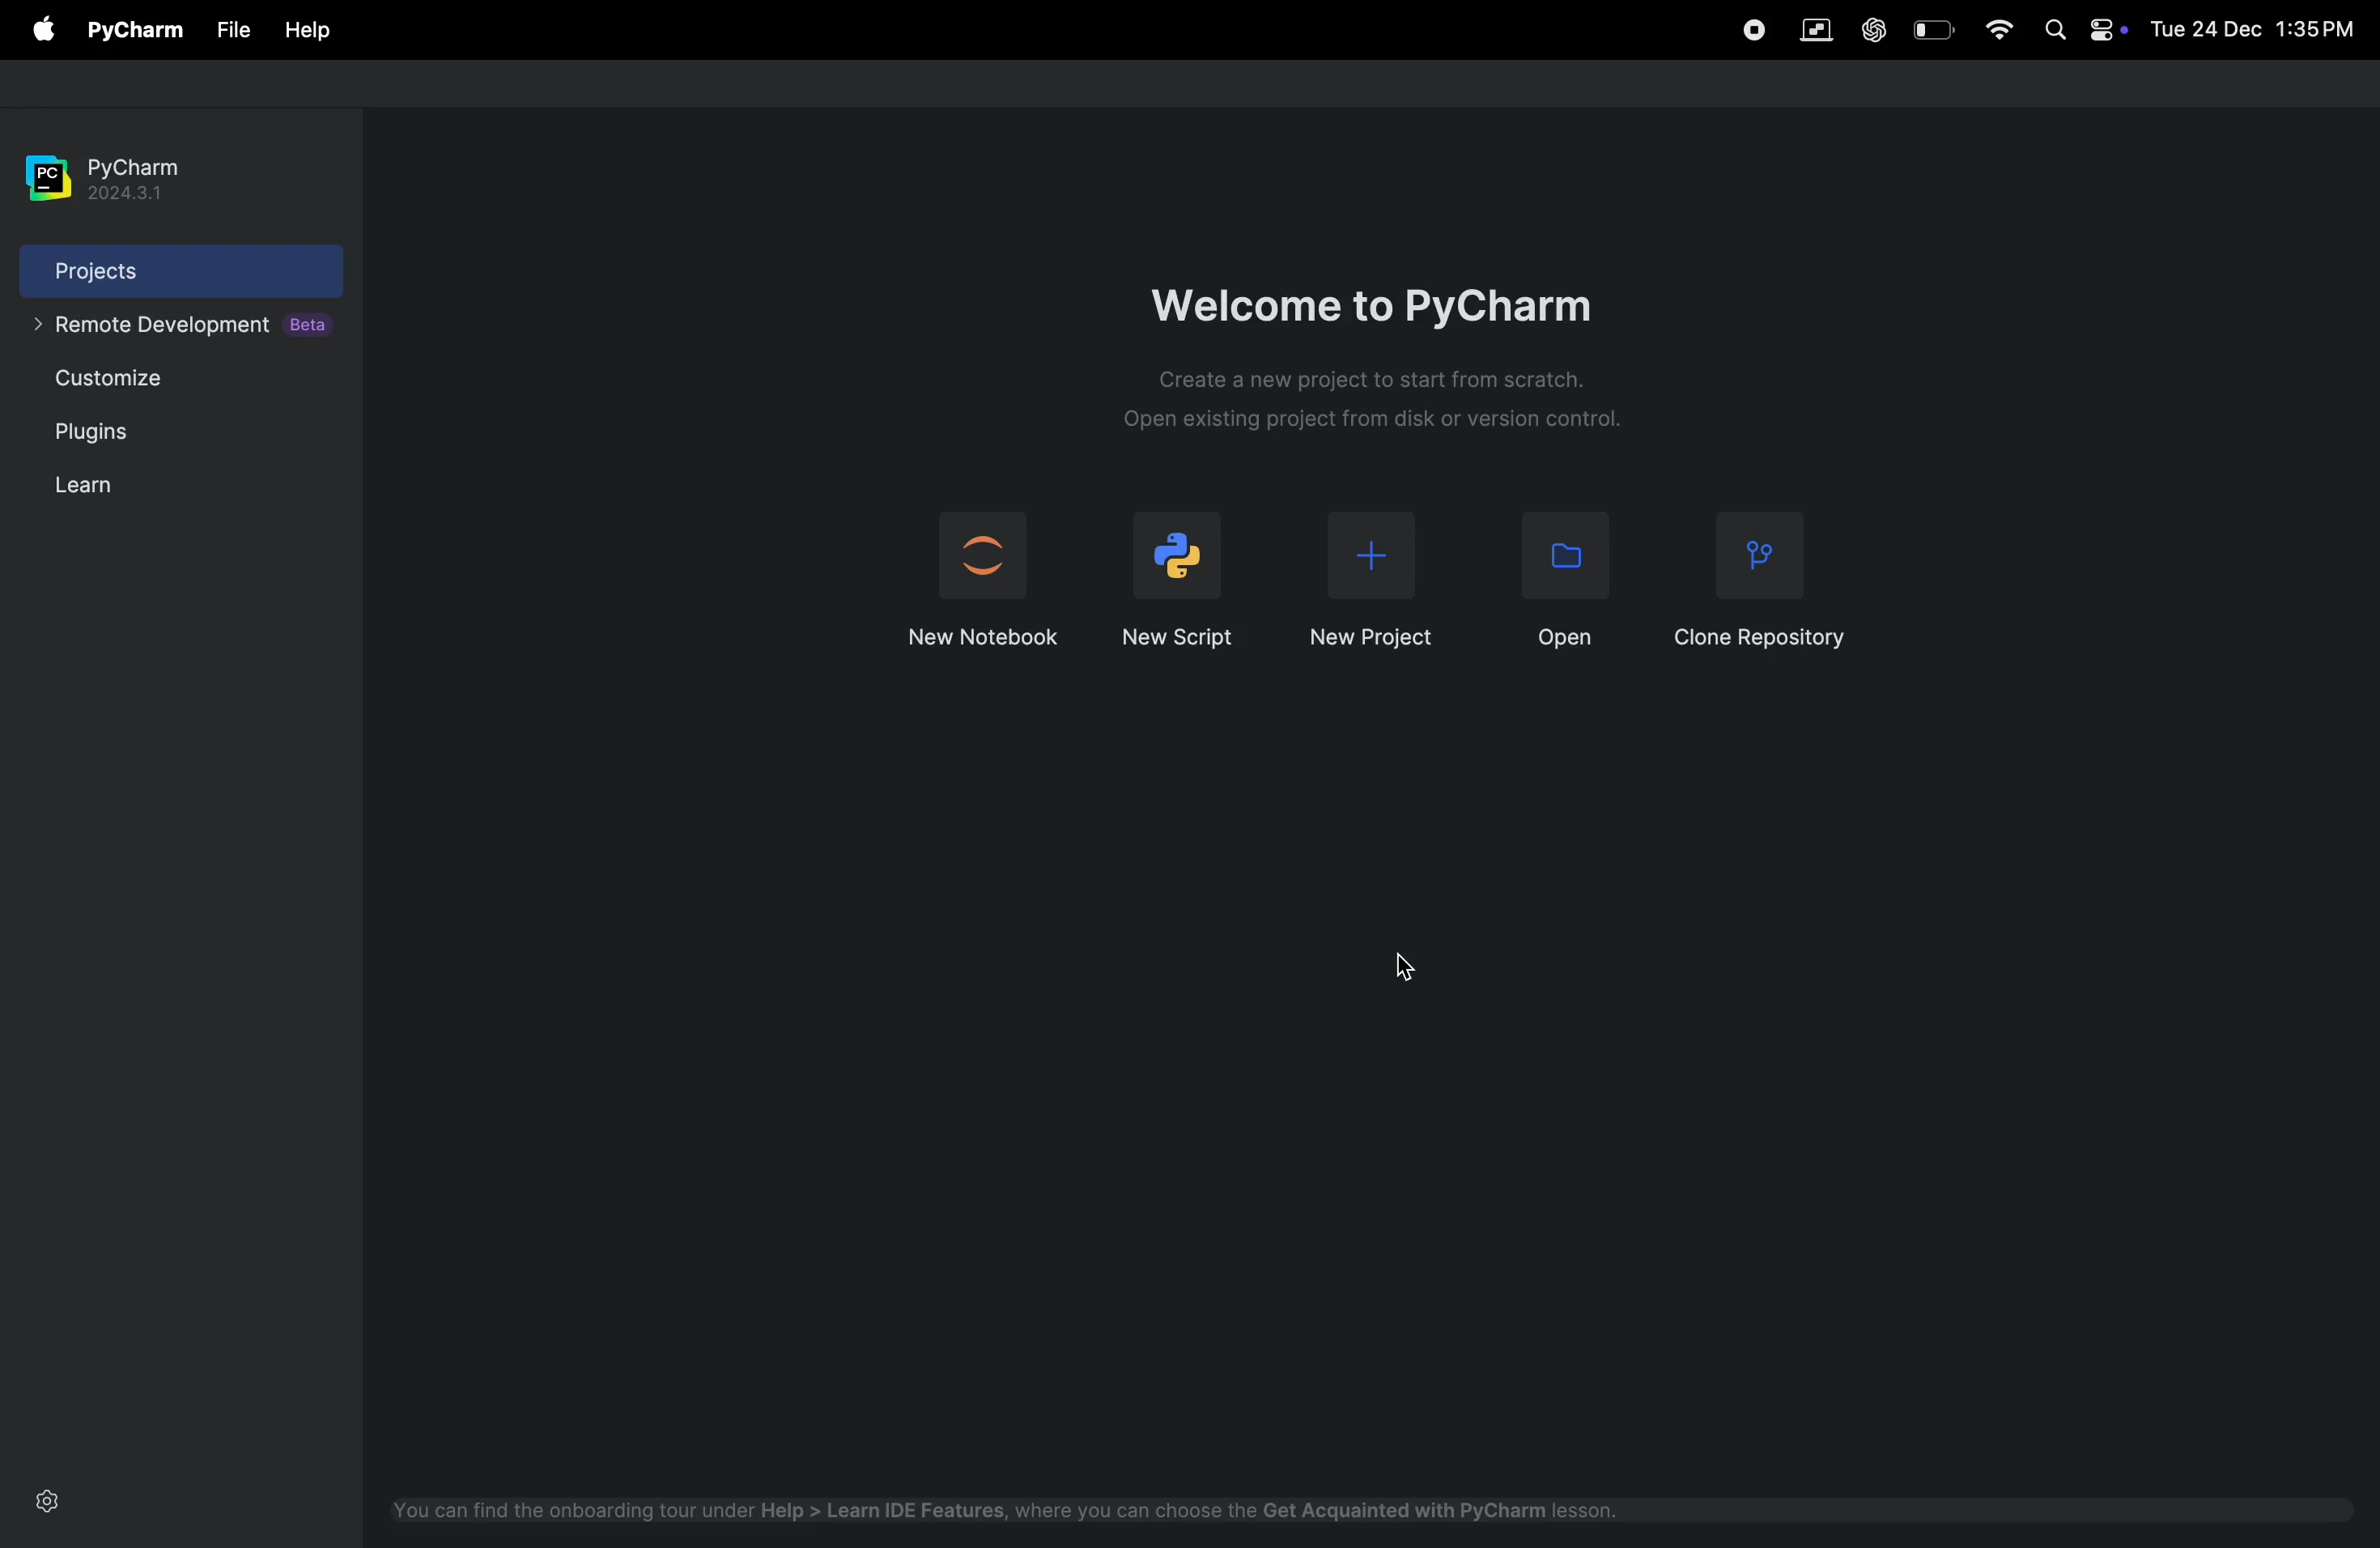 This screenshot has height=1548, width=2380. I want to click on file, so click(225, 31).